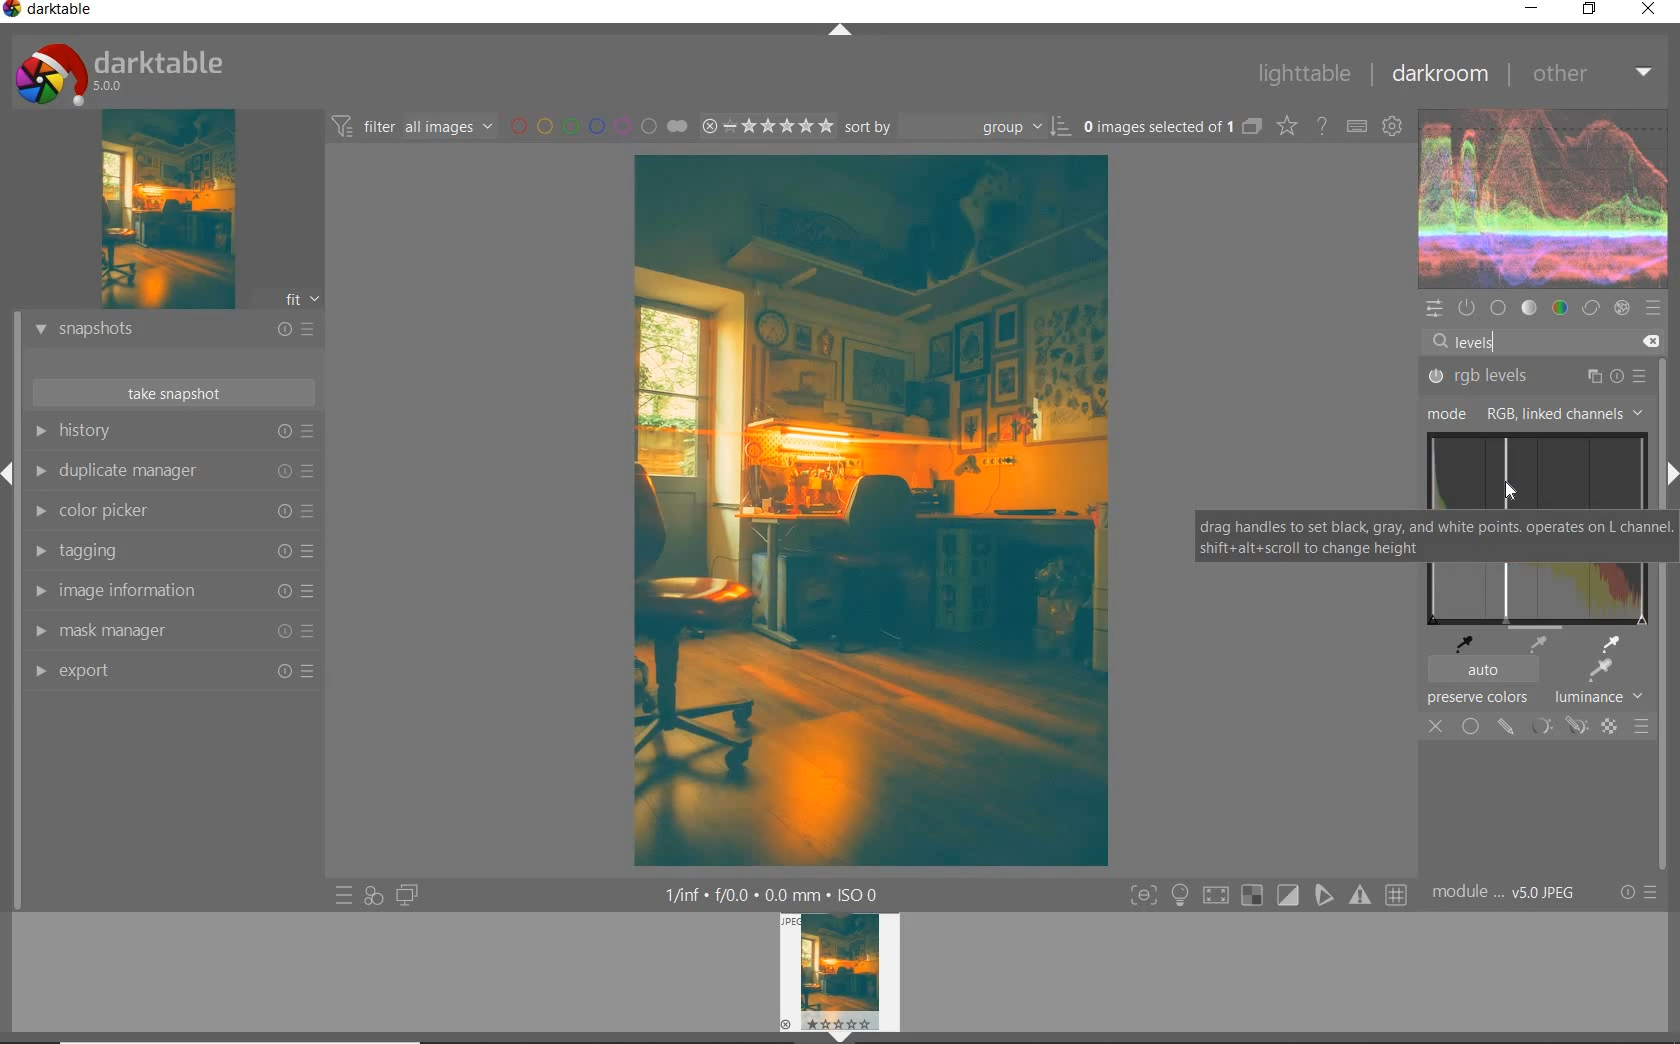 This screenshot has width=1680, height=1044. I want to click on color picker, so click(170, 510).